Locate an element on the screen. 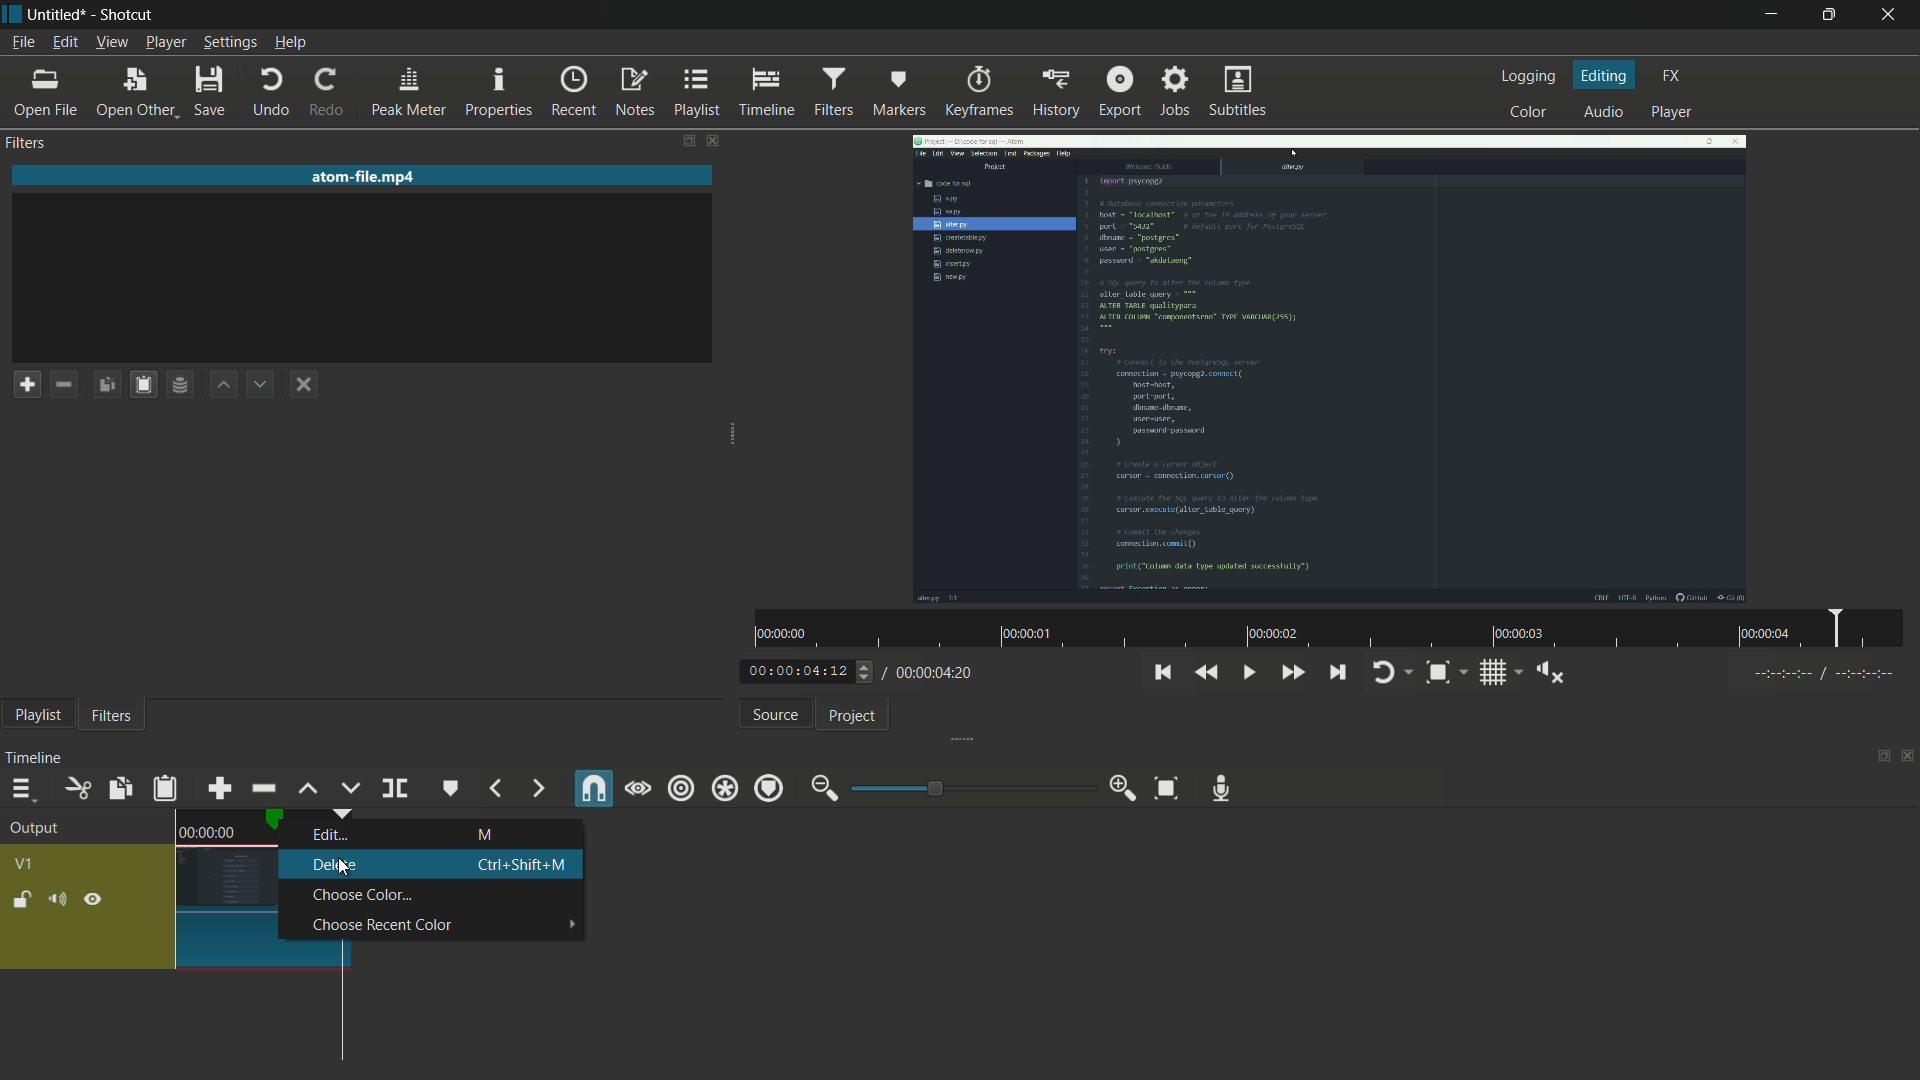 Image resolution: width=1920 pixels, height=1080 pixels. zoom in is located at coordinates (1123, 789).